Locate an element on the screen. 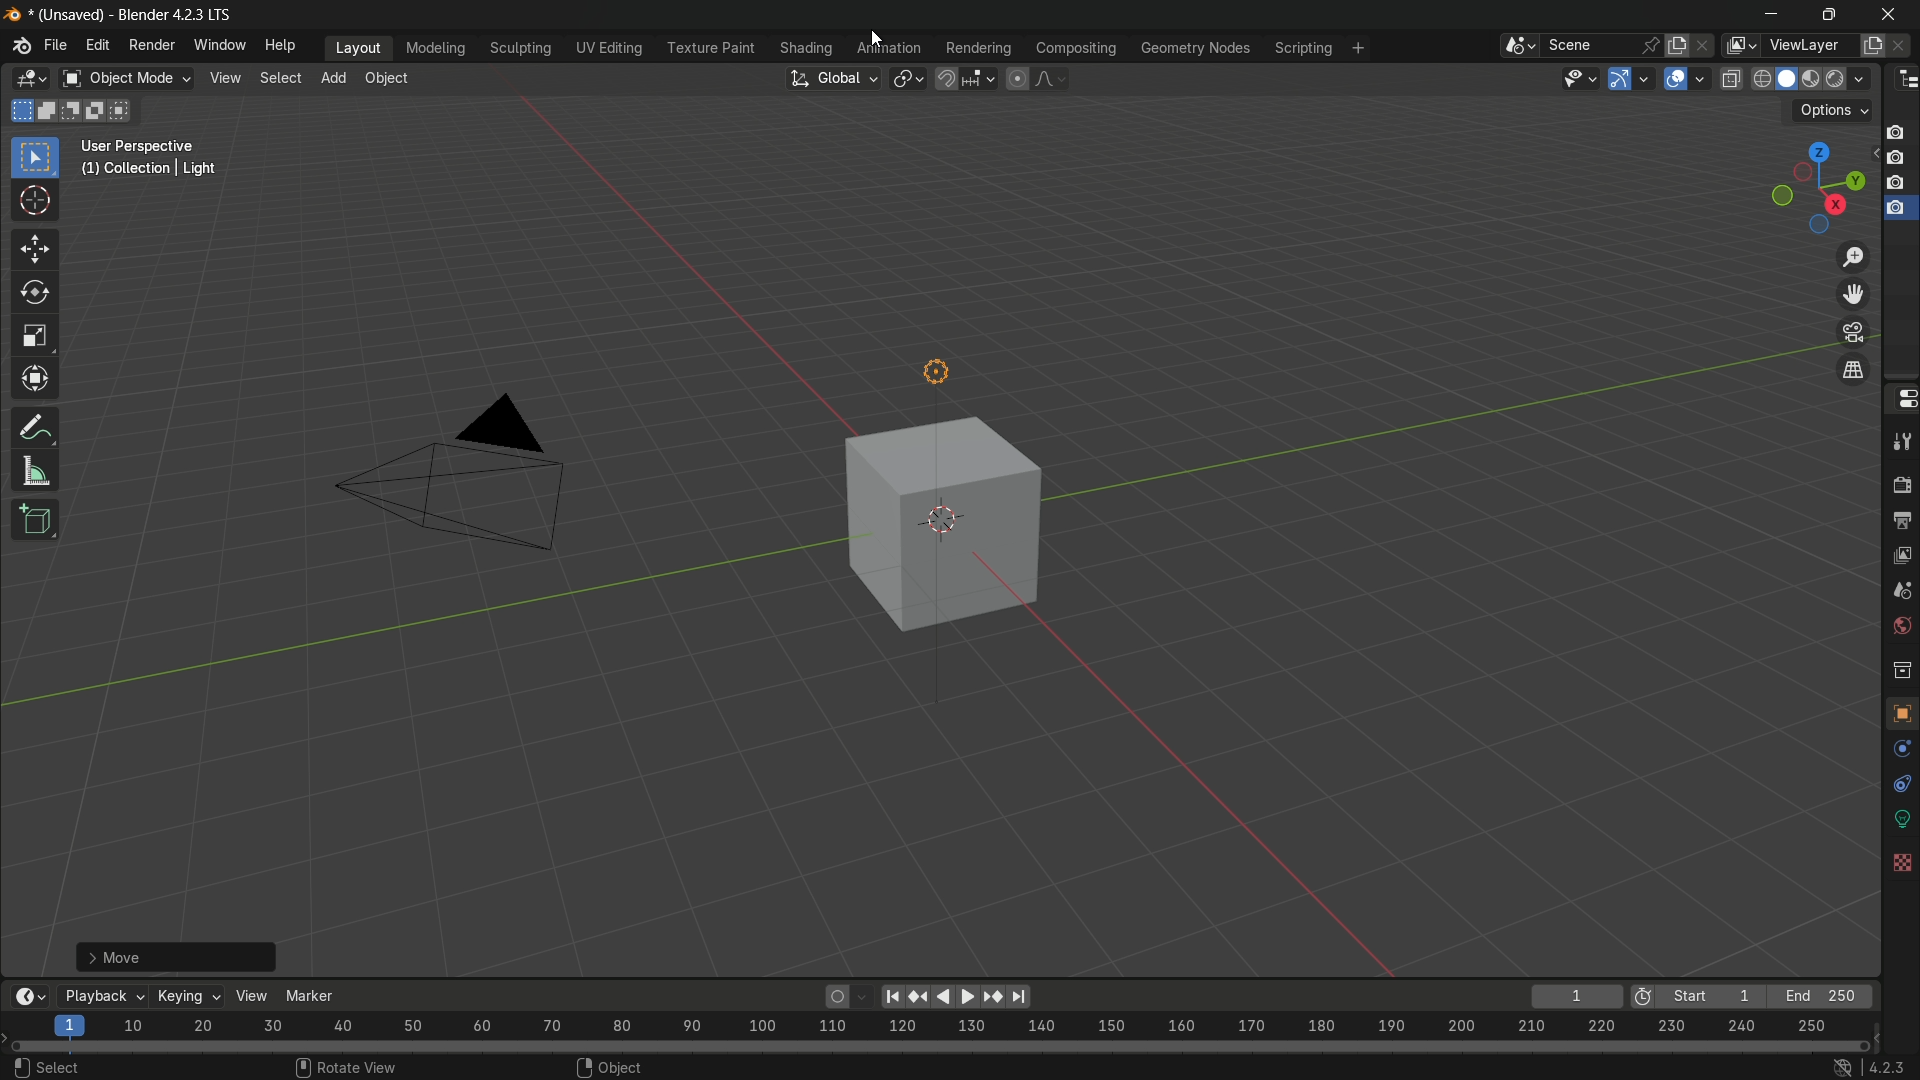  (unsaved) - blender 4.2.3 lts is located at coordinates (125, 14).